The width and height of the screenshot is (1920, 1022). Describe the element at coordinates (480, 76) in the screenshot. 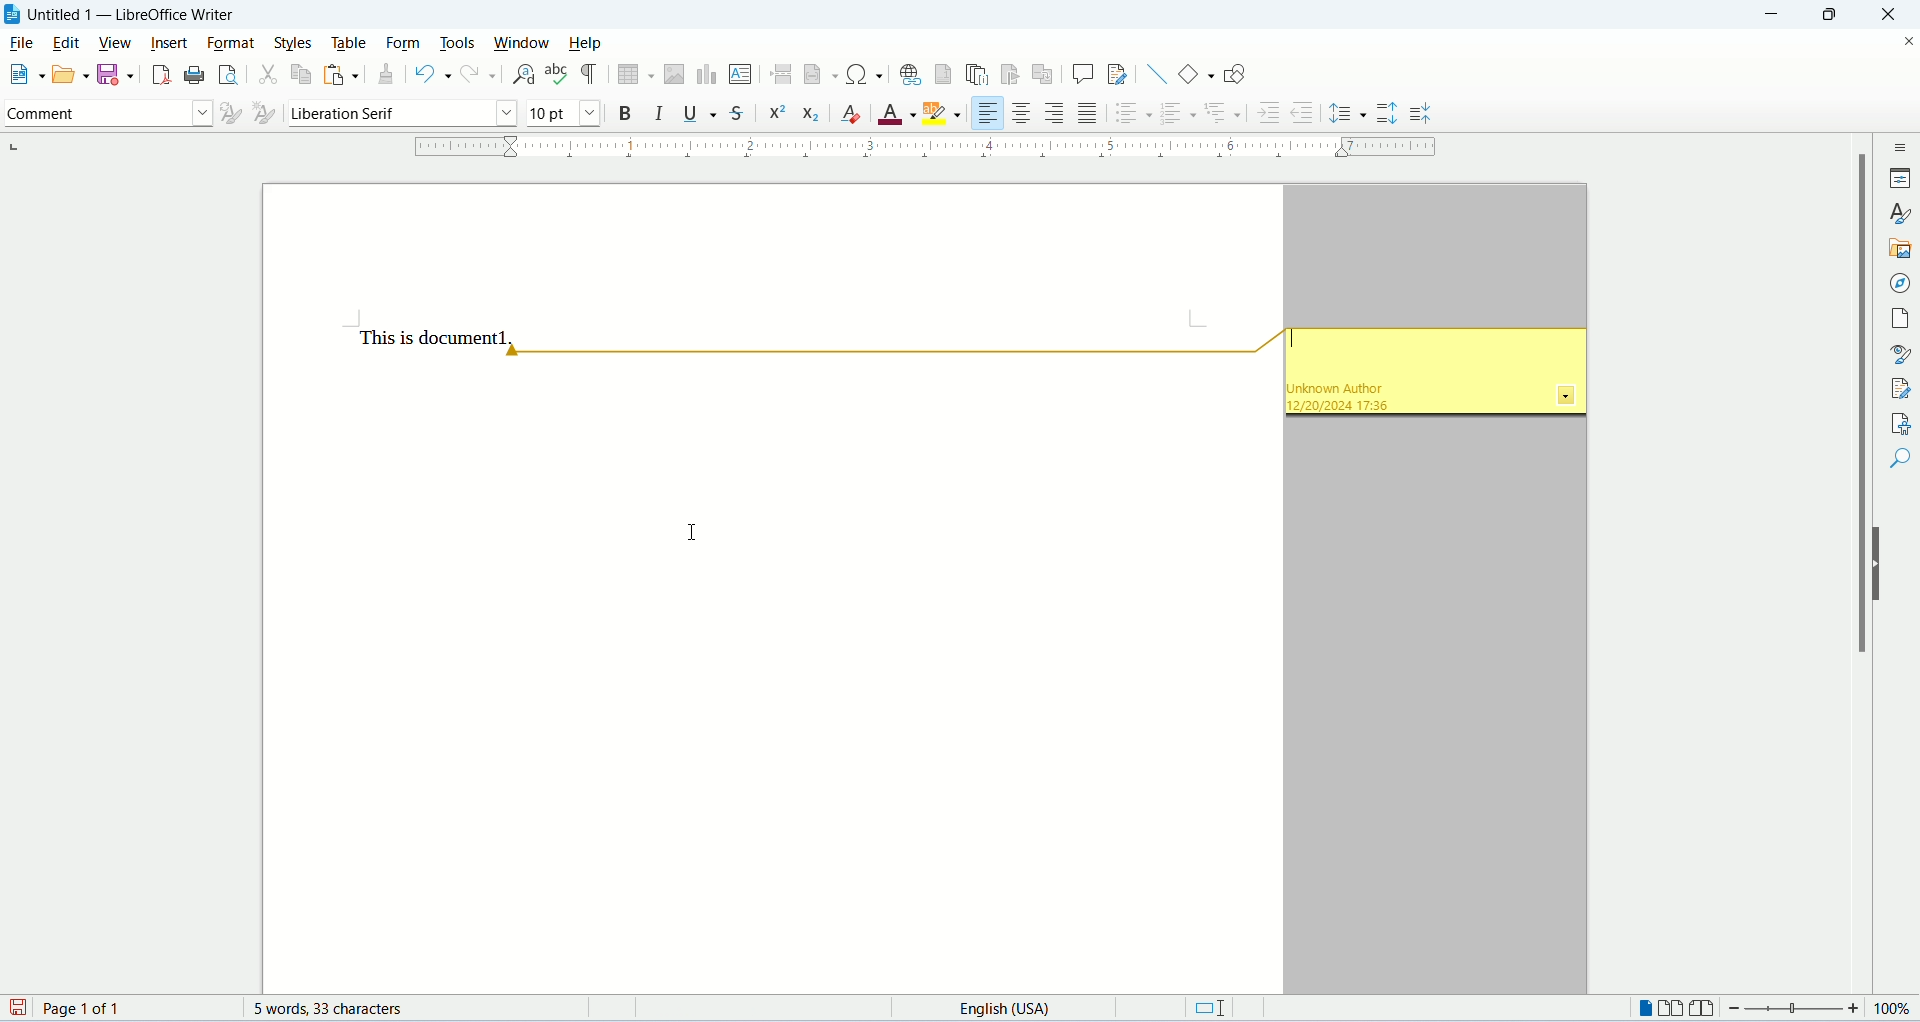

I see `redo` at that location.